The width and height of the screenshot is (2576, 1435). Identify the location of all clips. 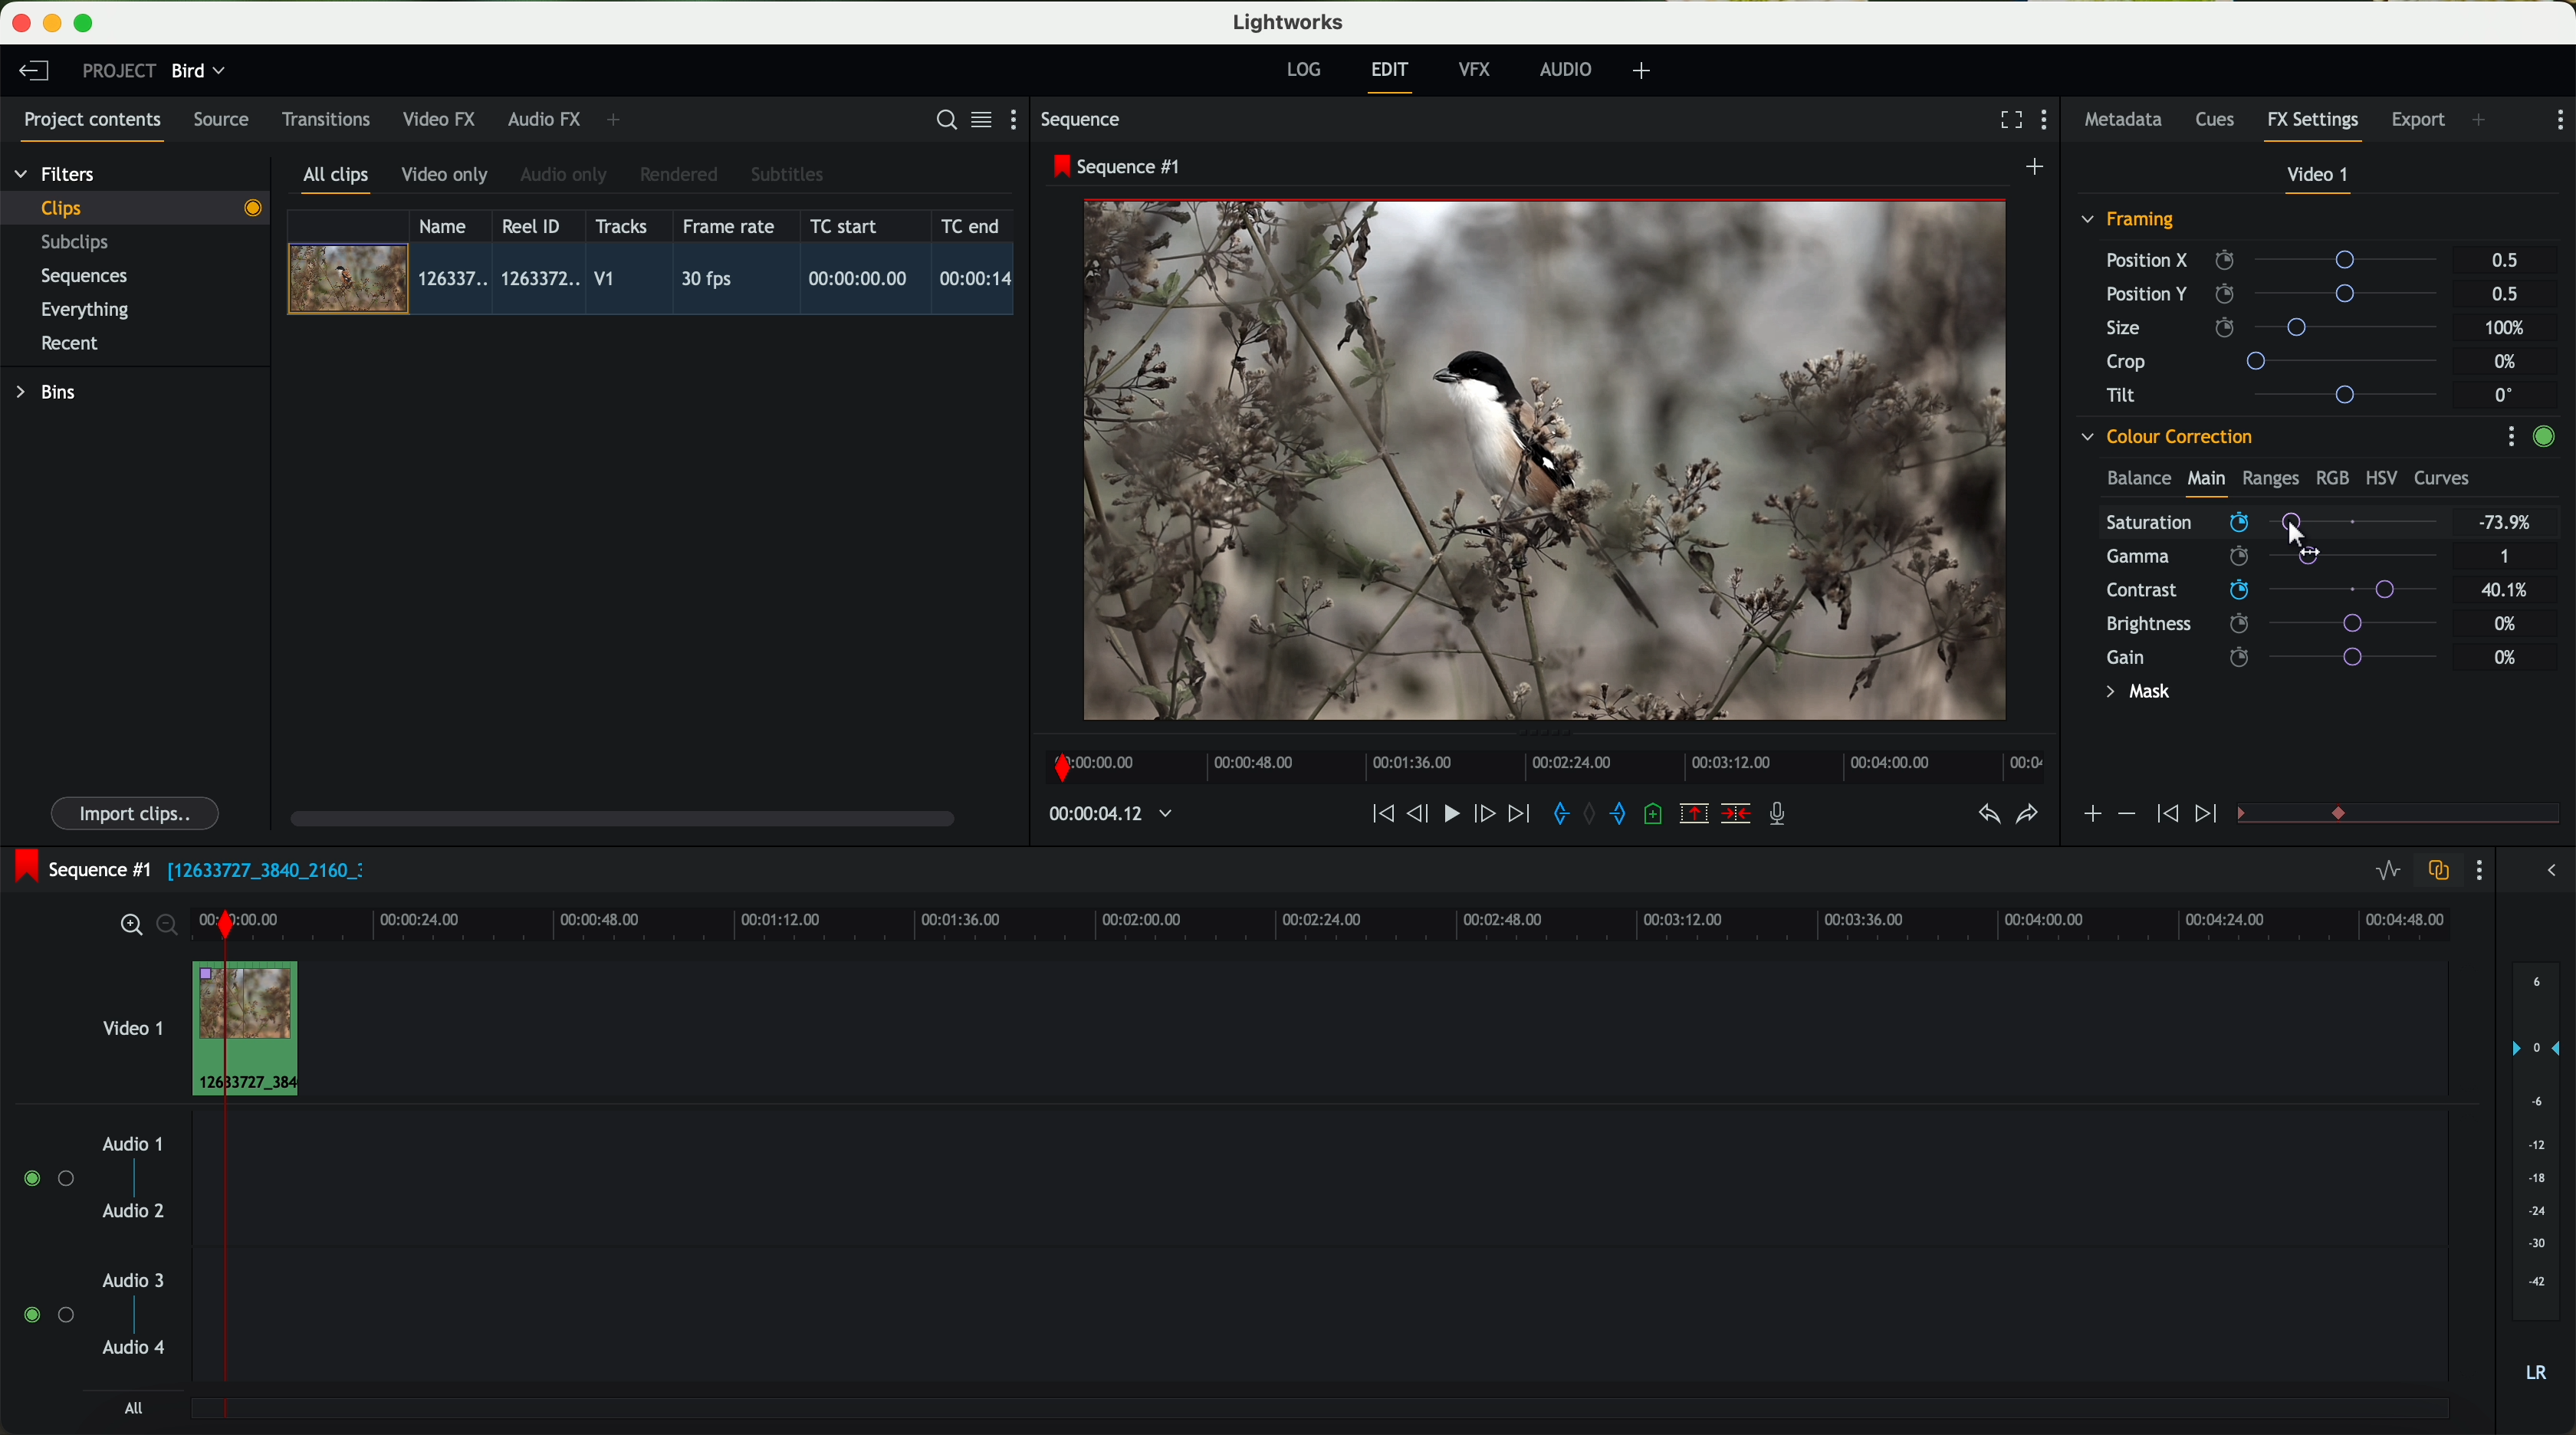
(337, 181).